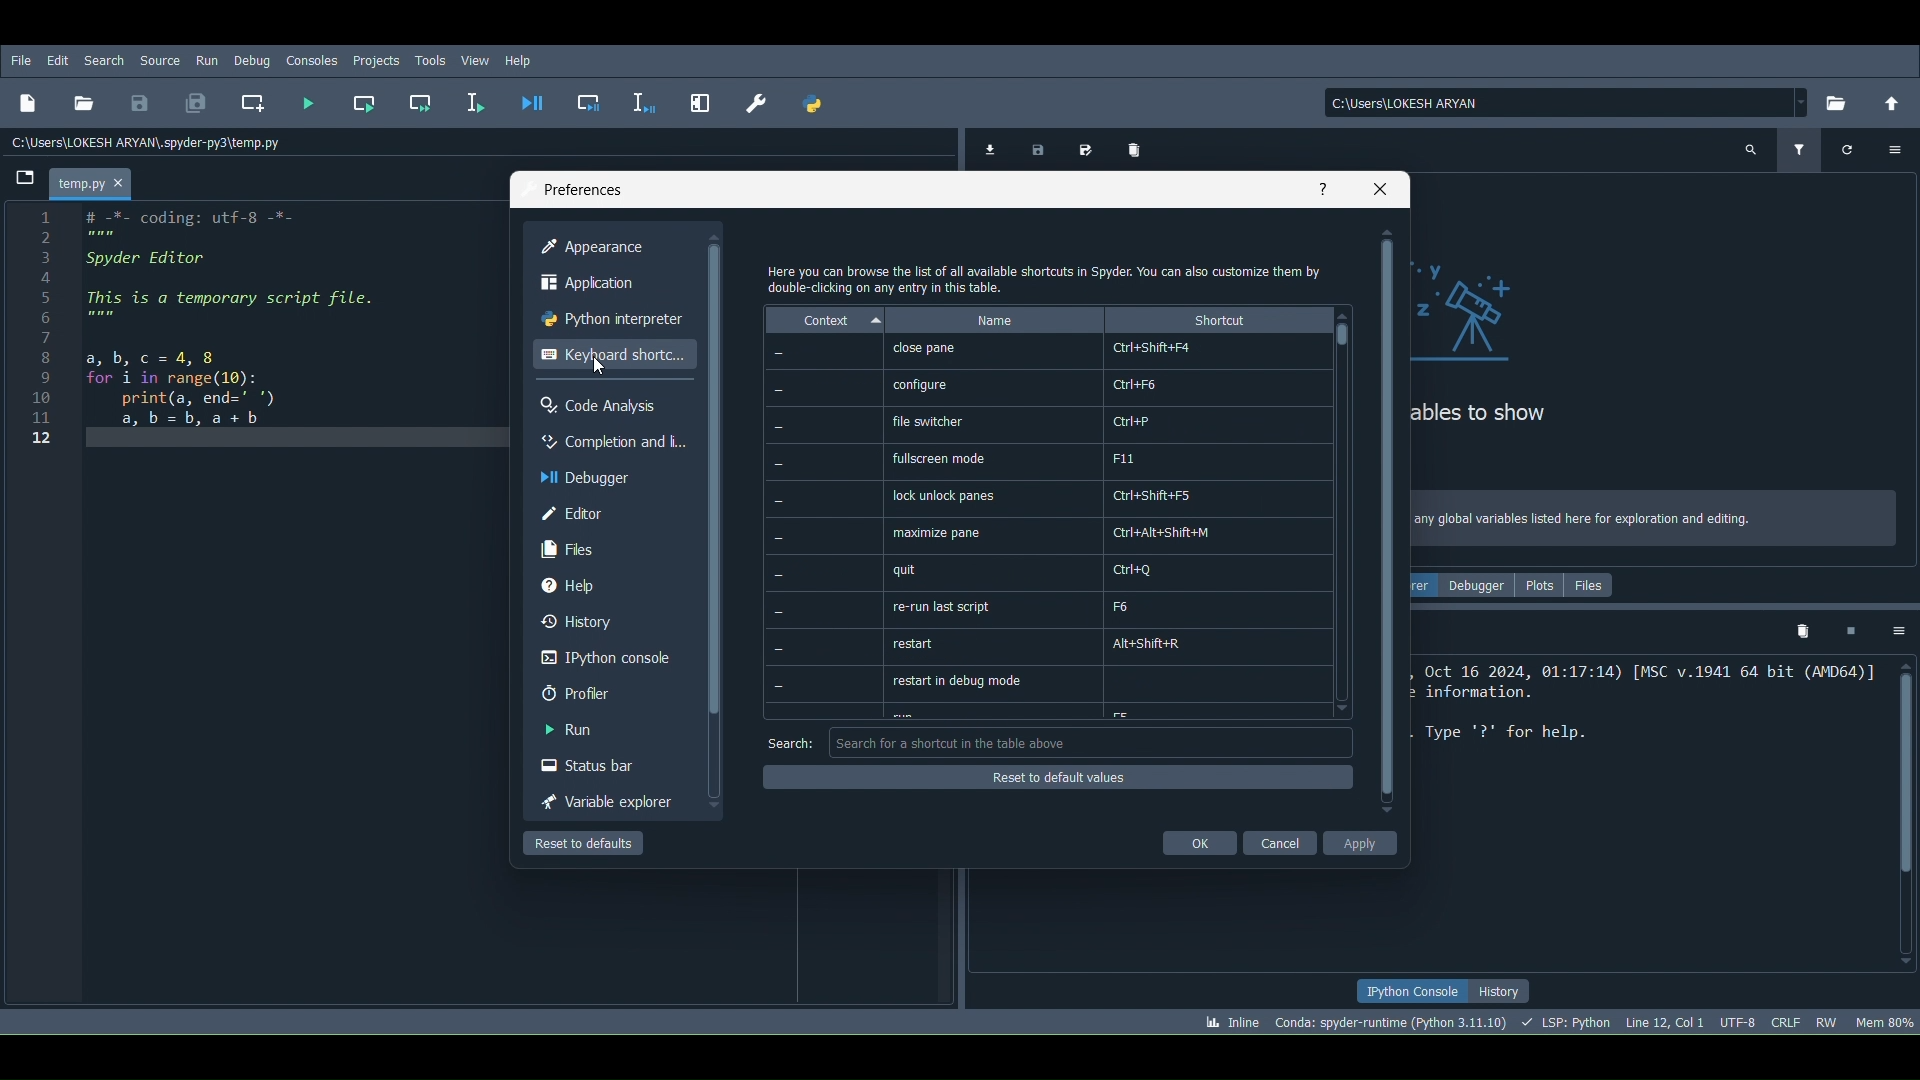 This screenshot has width=1920, height=1080. Describe the element at coordinates (607, 549) in the screenshot. I see `Files` at that location.